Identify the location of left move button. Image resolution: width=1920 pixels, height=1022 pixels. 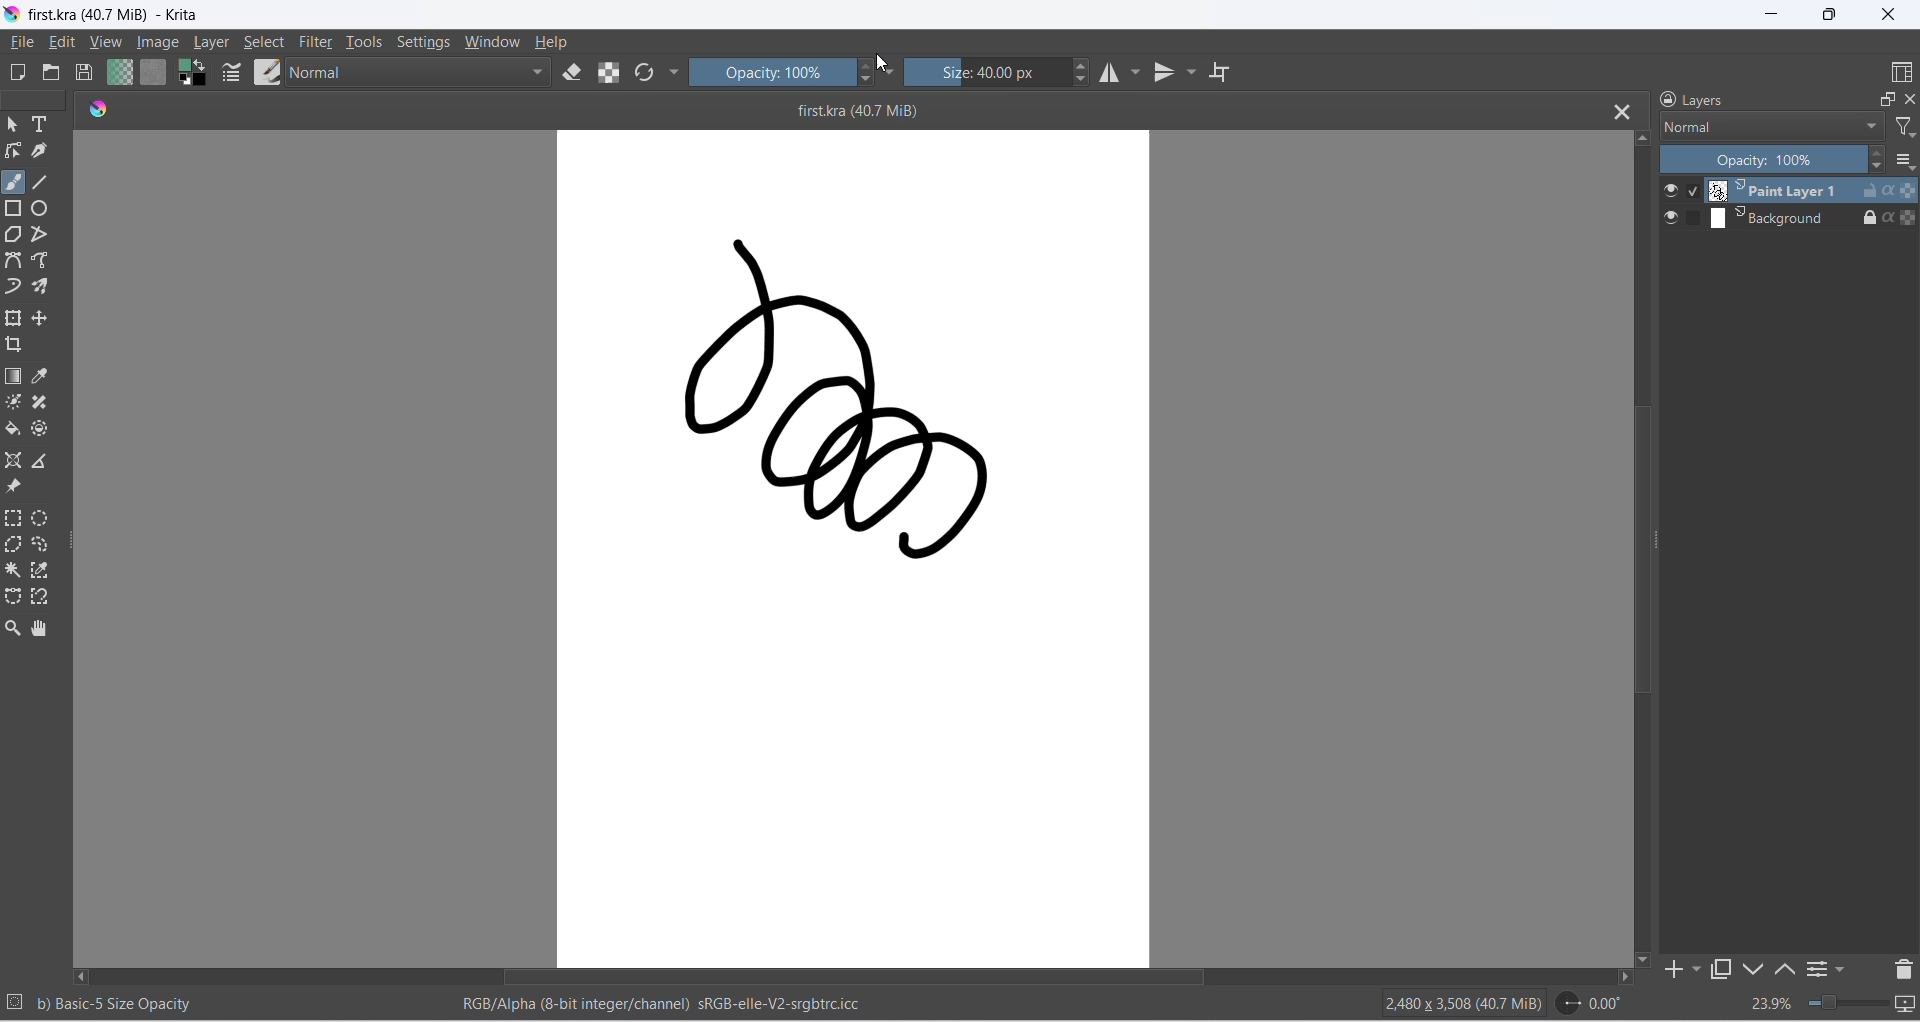
(81, 976).